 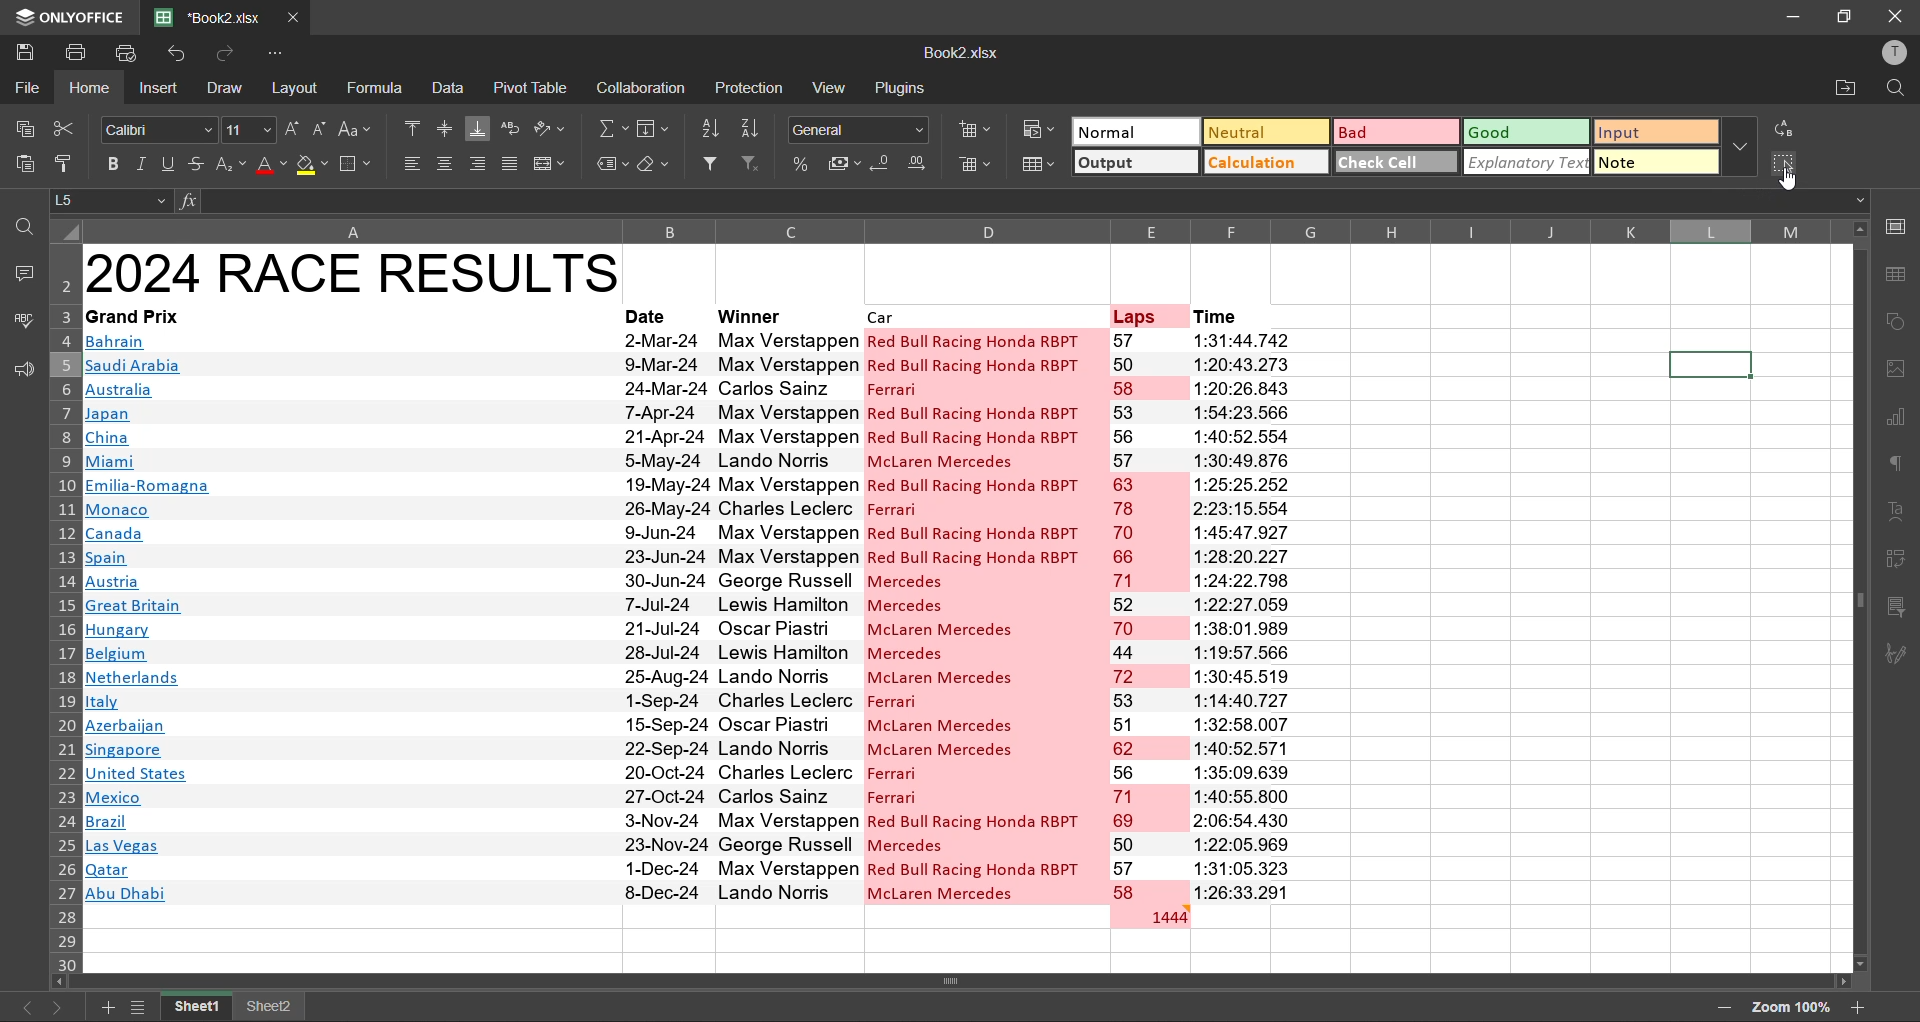 I want to click on delete cells, so click(x=970, y=163).